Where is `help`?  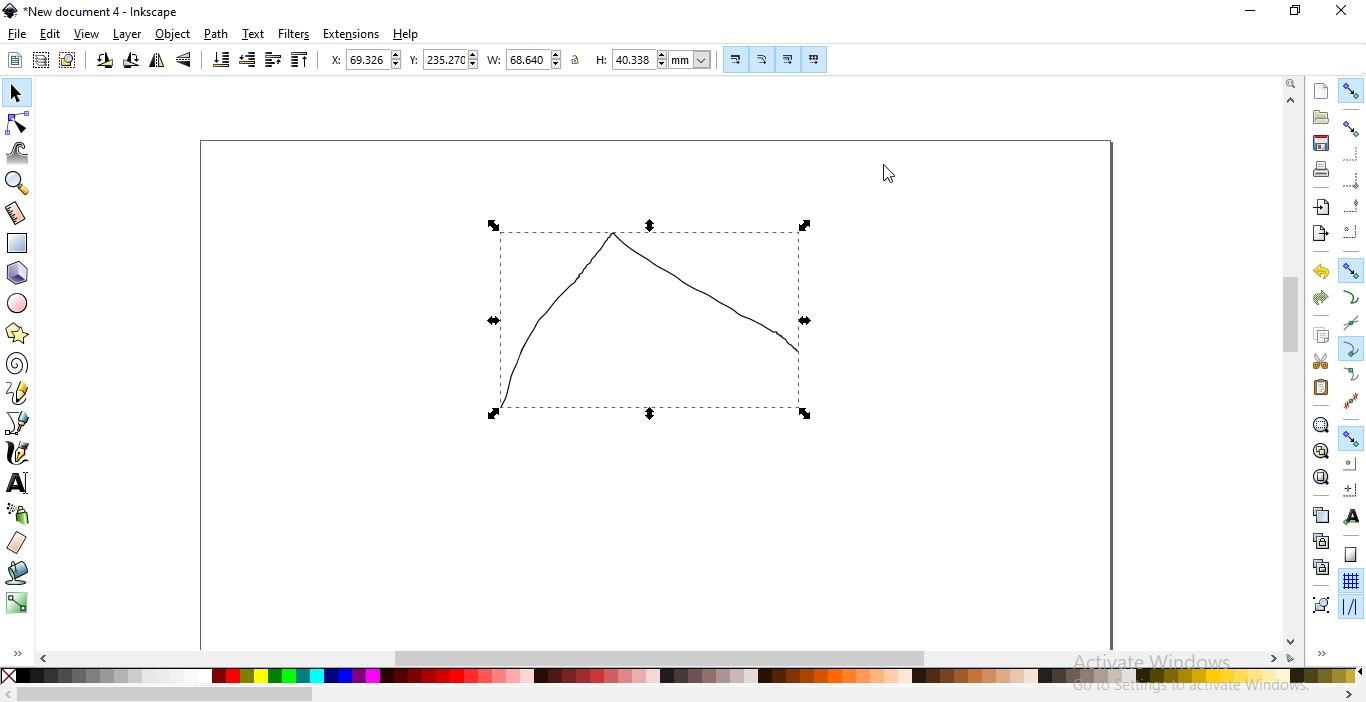
help is located at coordinates (406, 35).